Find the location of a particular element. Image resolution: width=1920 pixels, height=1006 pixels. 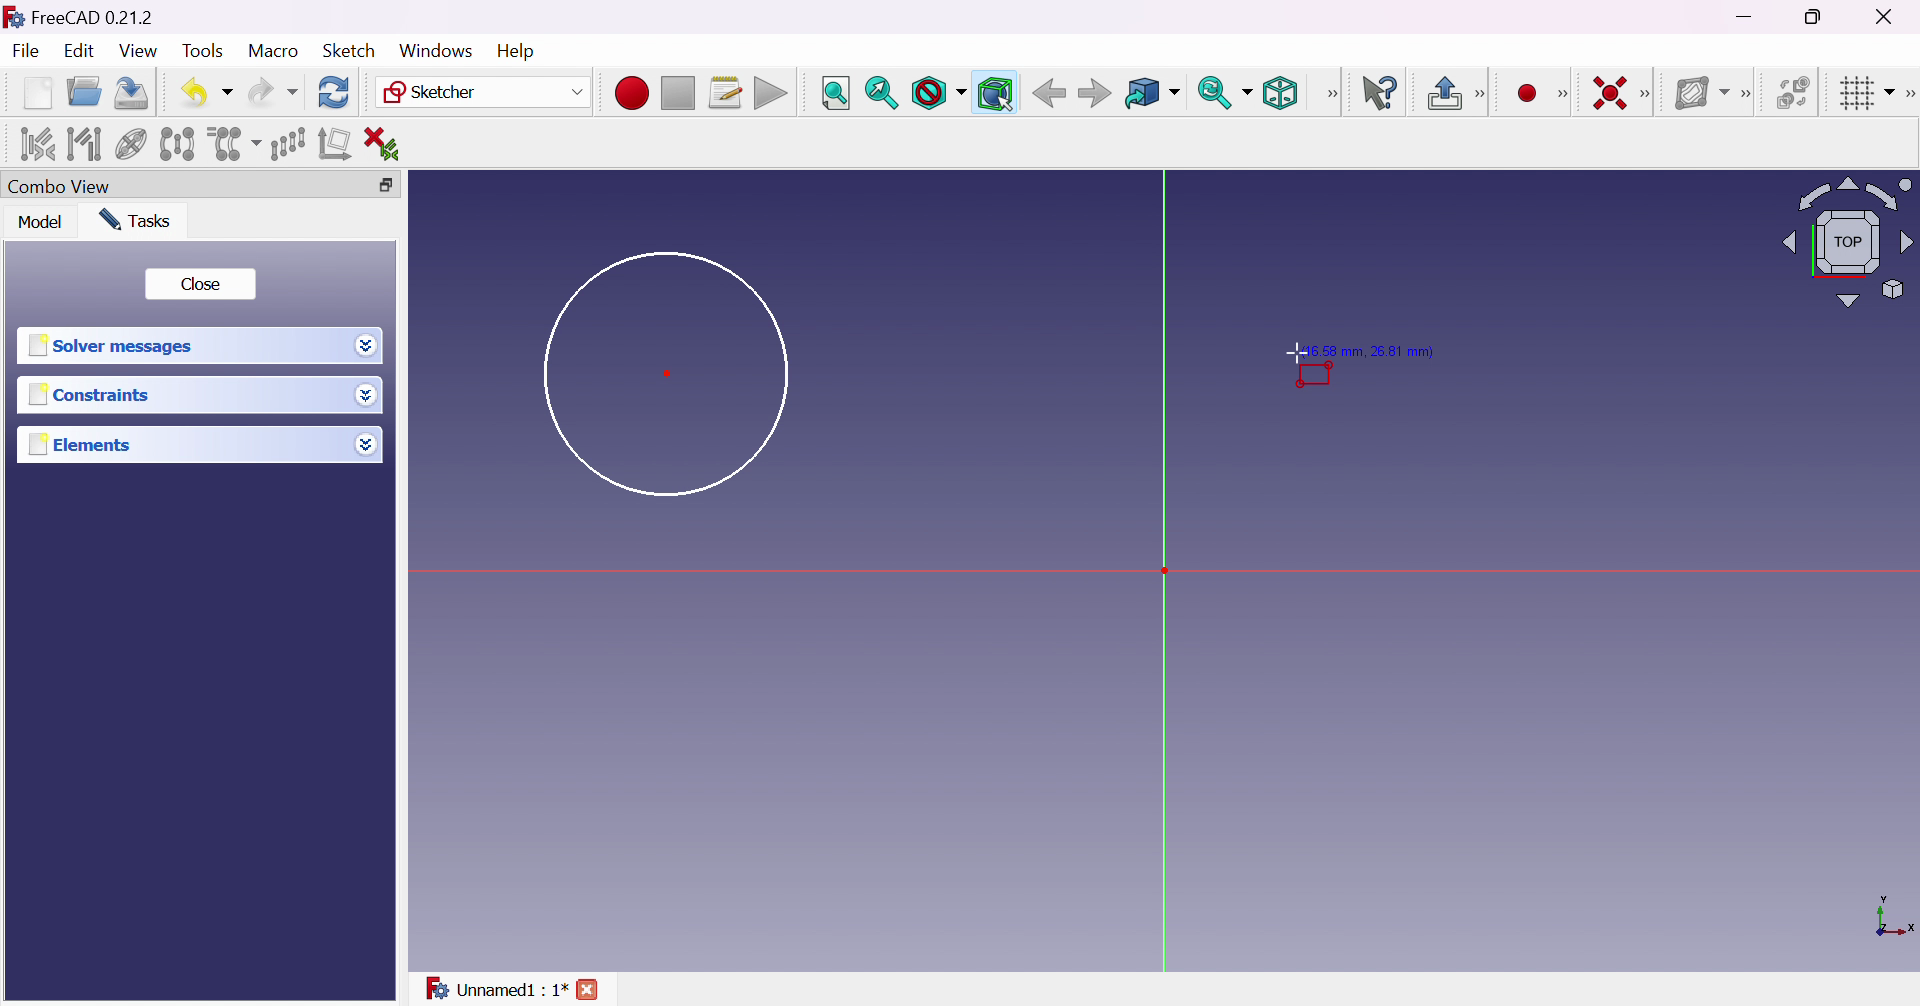

Toggle grid is located at coordinates (1864, 92).